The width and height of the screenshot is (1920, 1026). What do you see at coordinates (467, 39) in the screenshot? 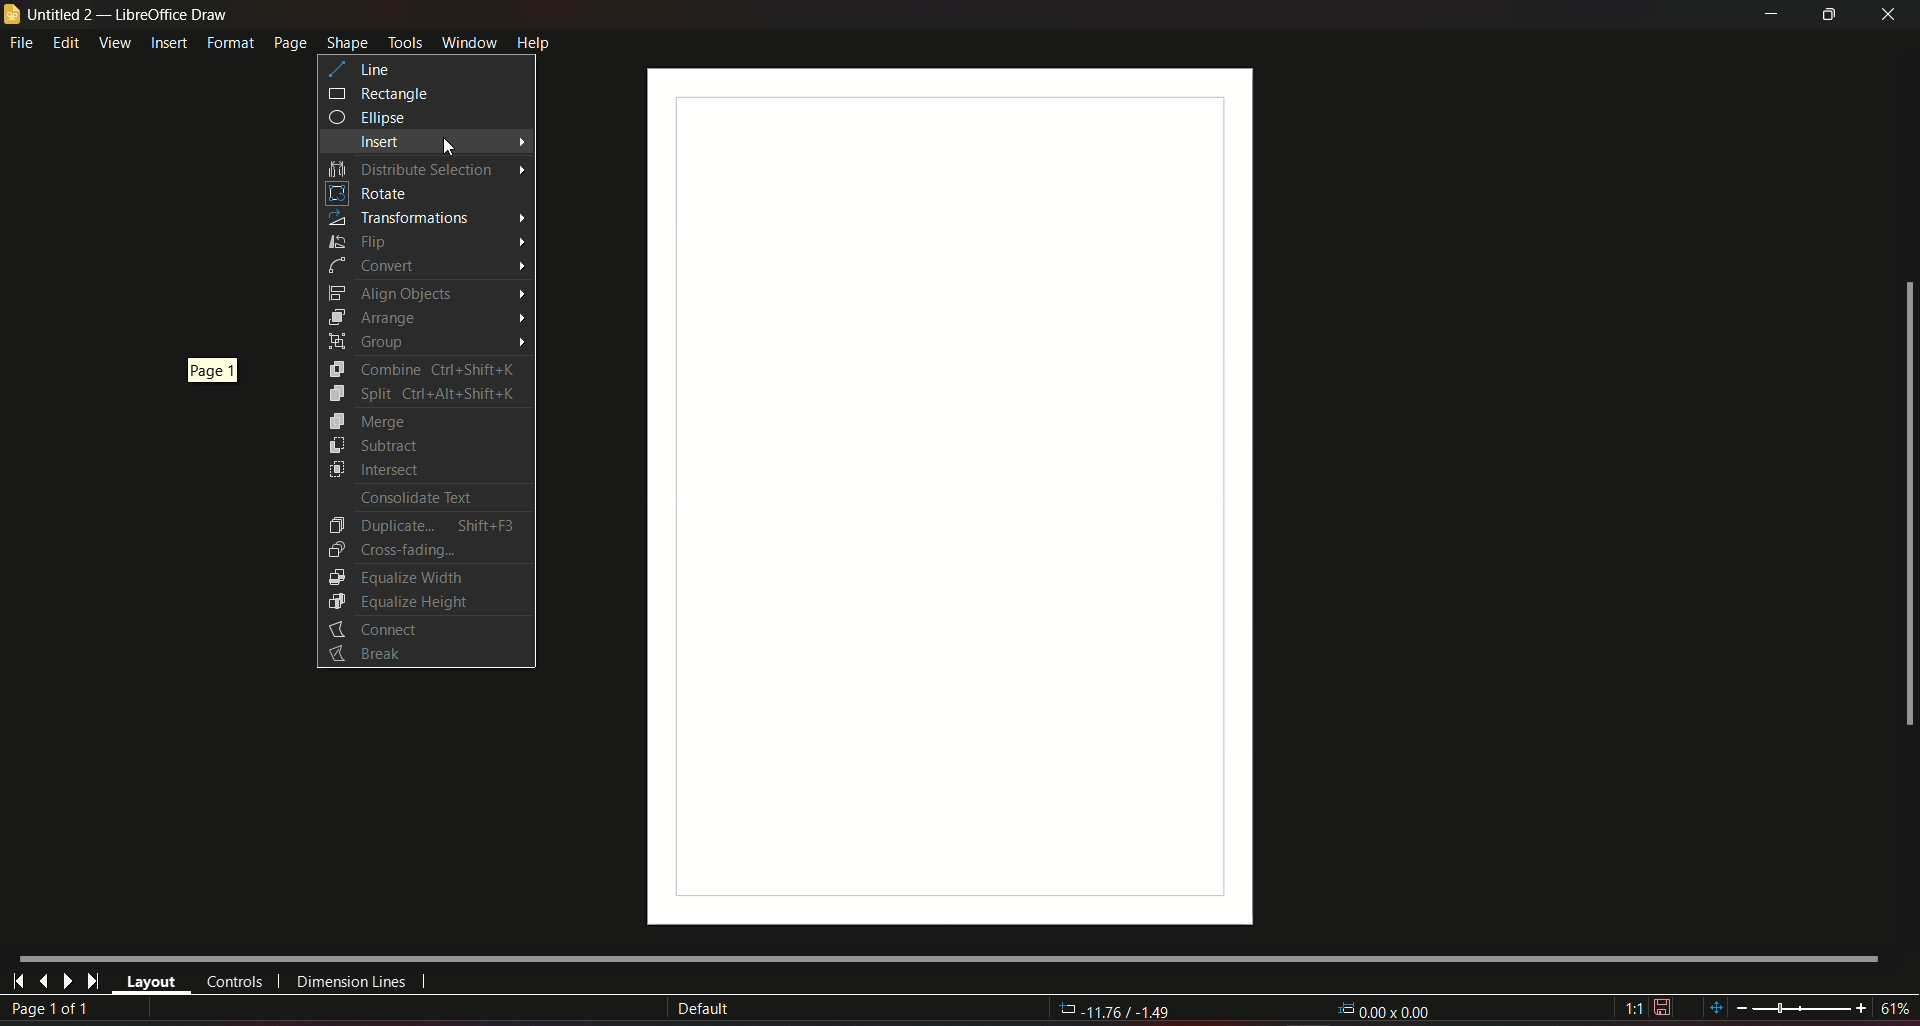
I see `window` at bounding box center [467, 39].